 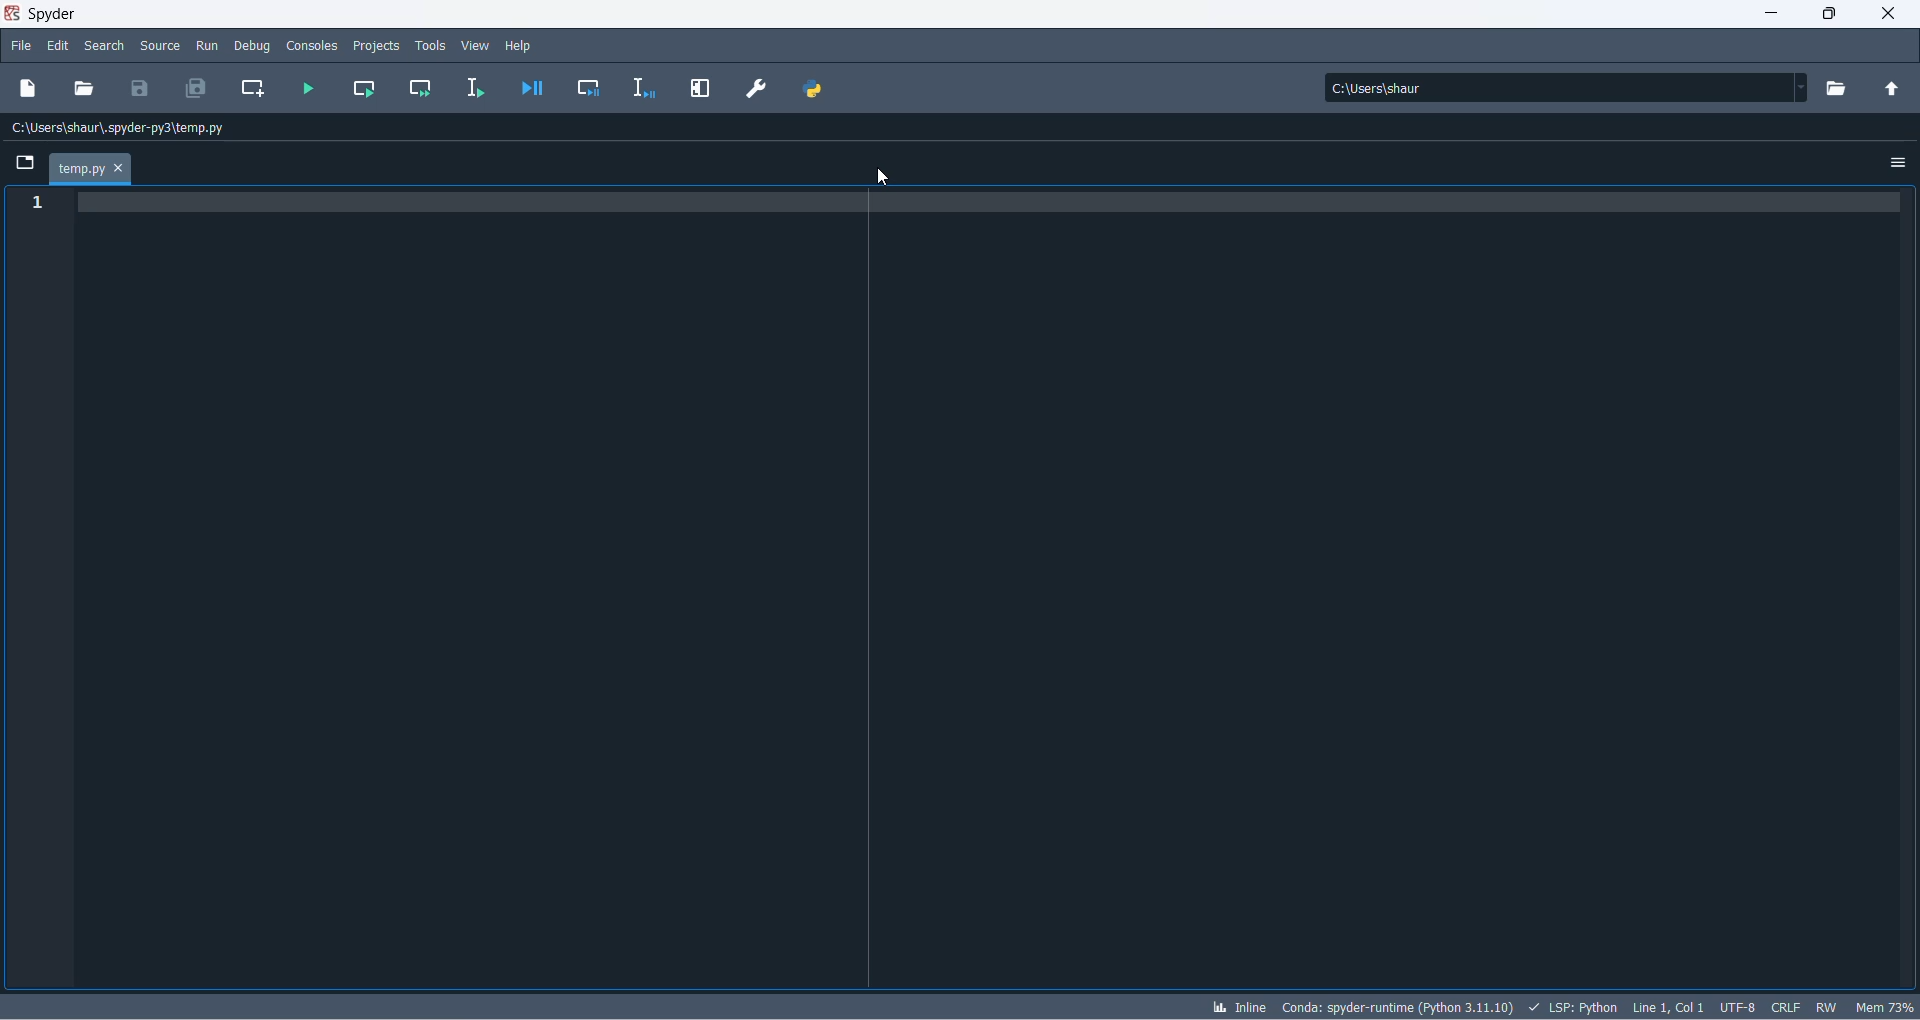 I want to click on save all, so click(x=199, y=92).